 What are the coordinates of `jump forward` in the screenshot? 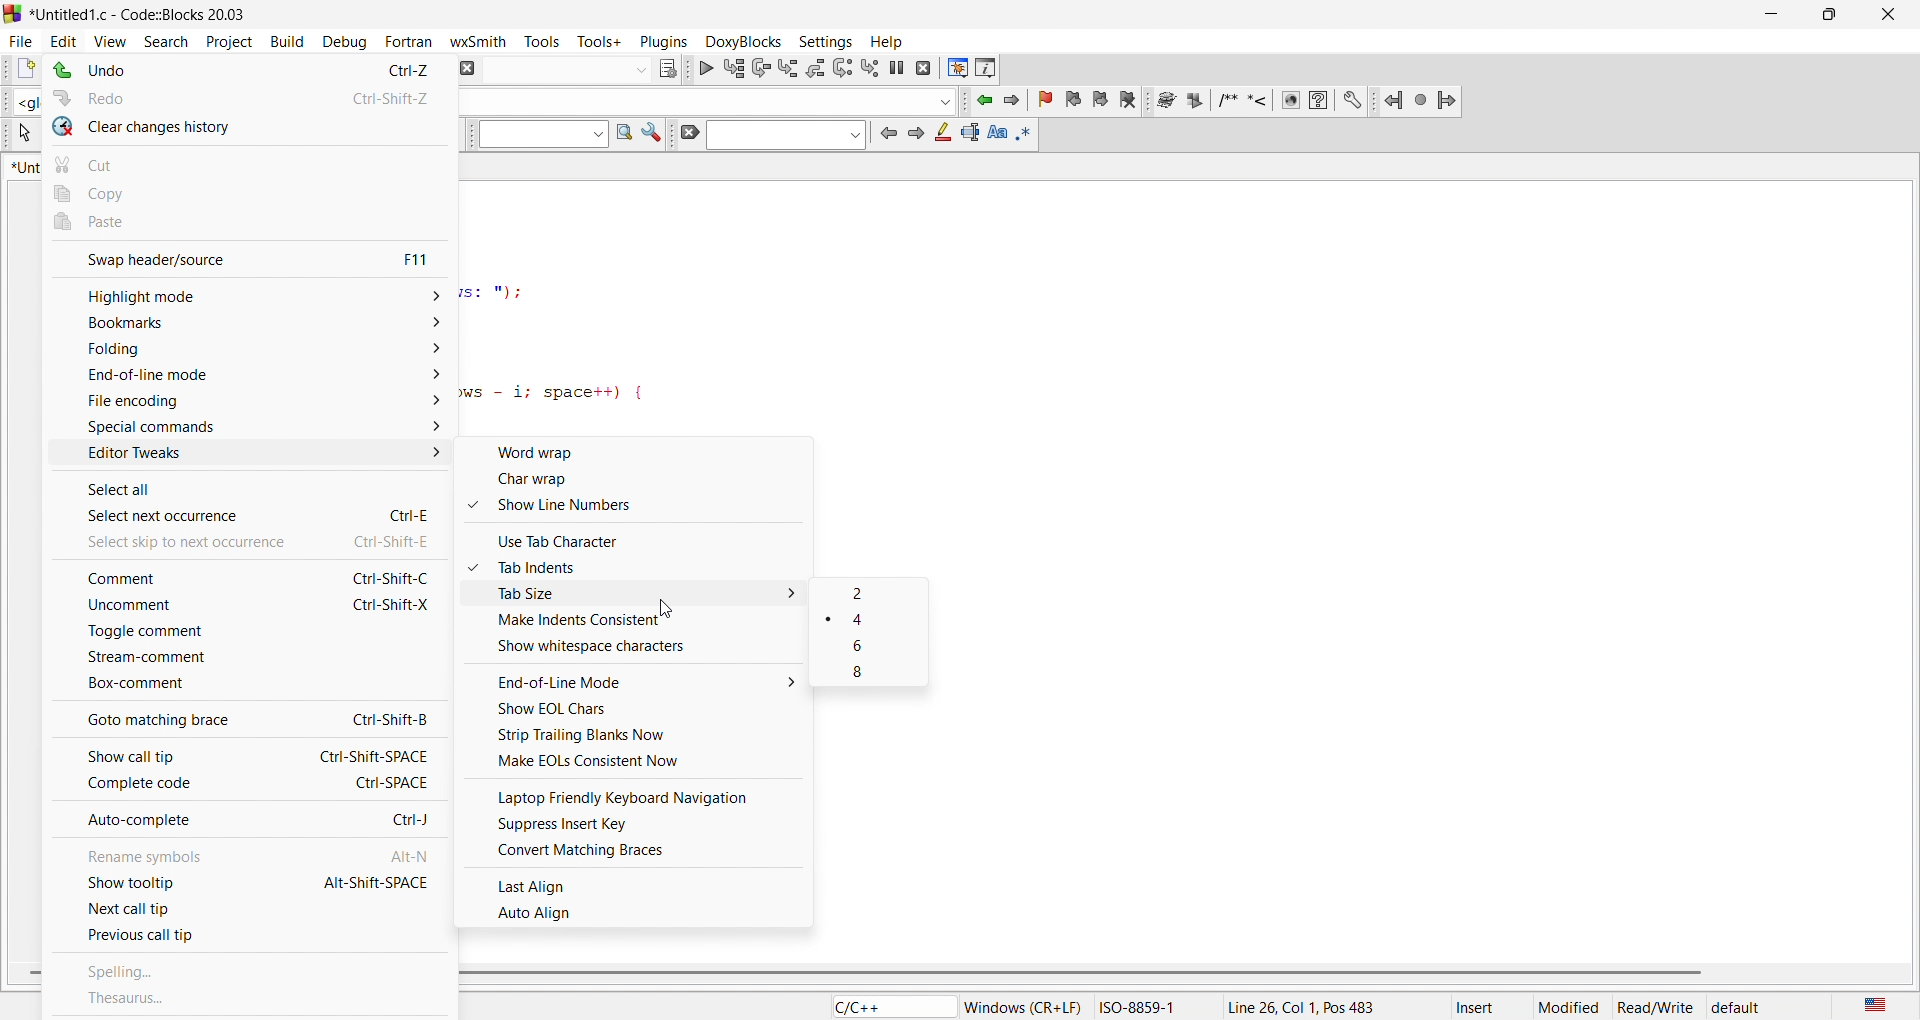 It's located at (1010, 103).